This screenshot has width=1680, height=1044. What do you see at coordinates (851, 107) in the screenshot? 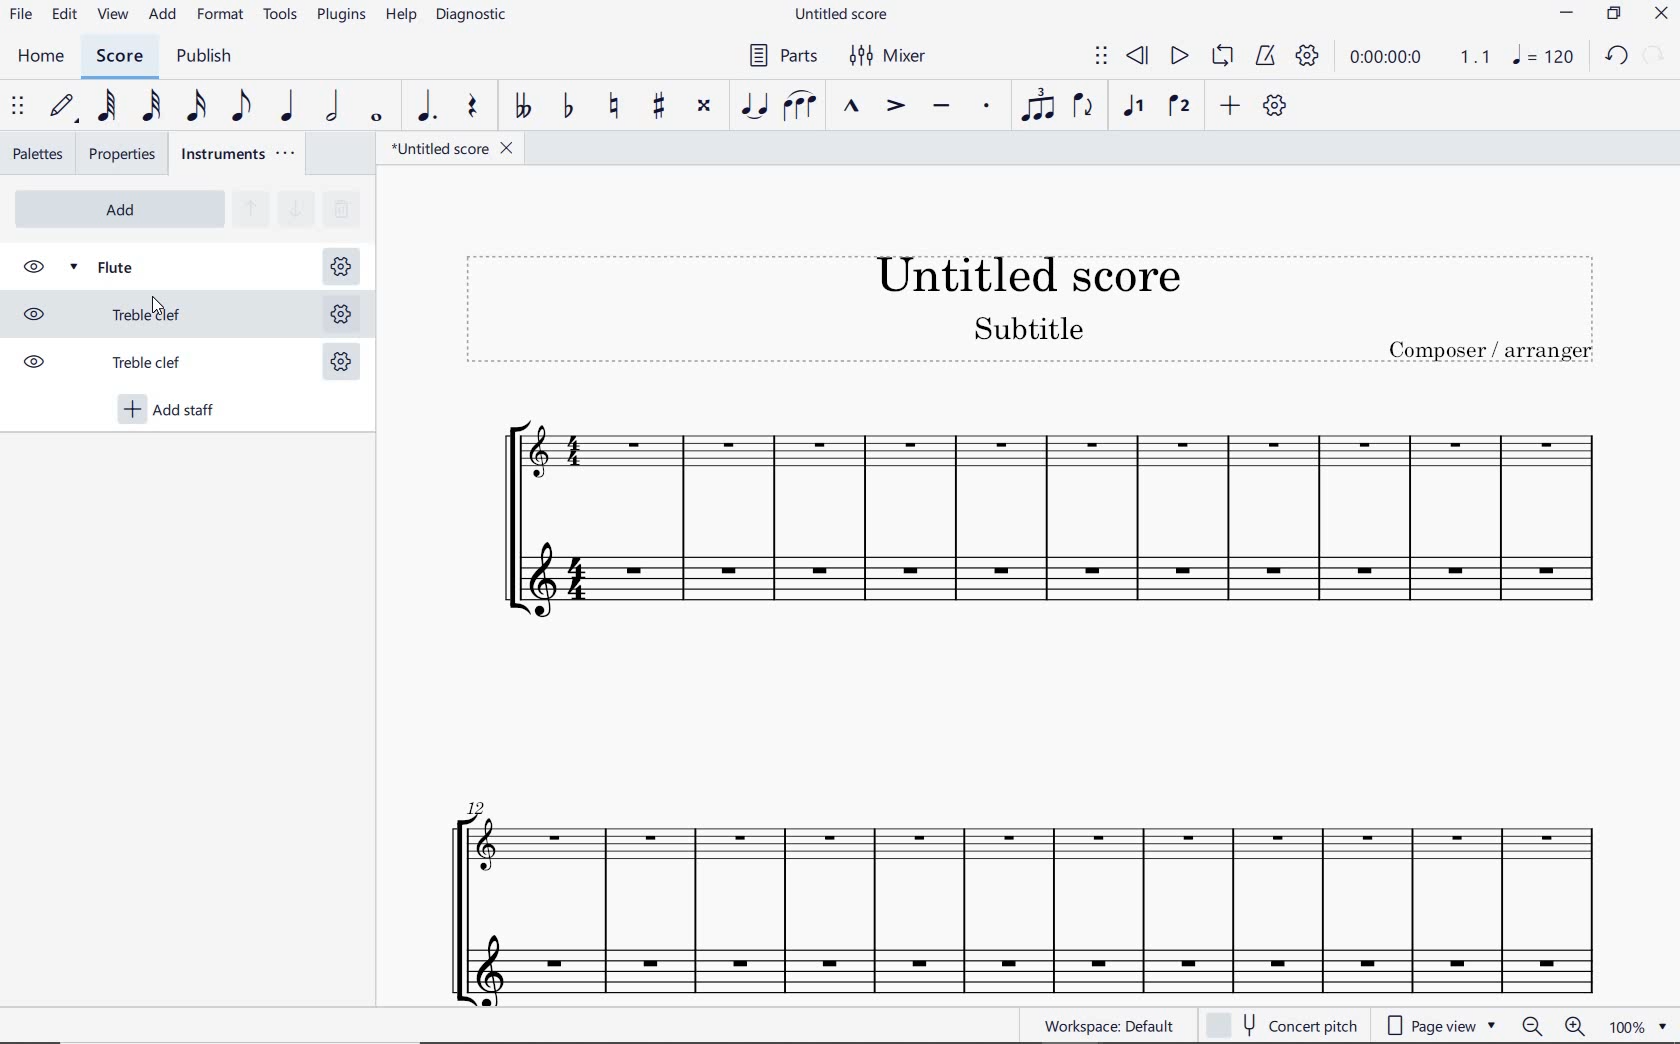
I see `MARCATO` at bounding box center [851, 107].